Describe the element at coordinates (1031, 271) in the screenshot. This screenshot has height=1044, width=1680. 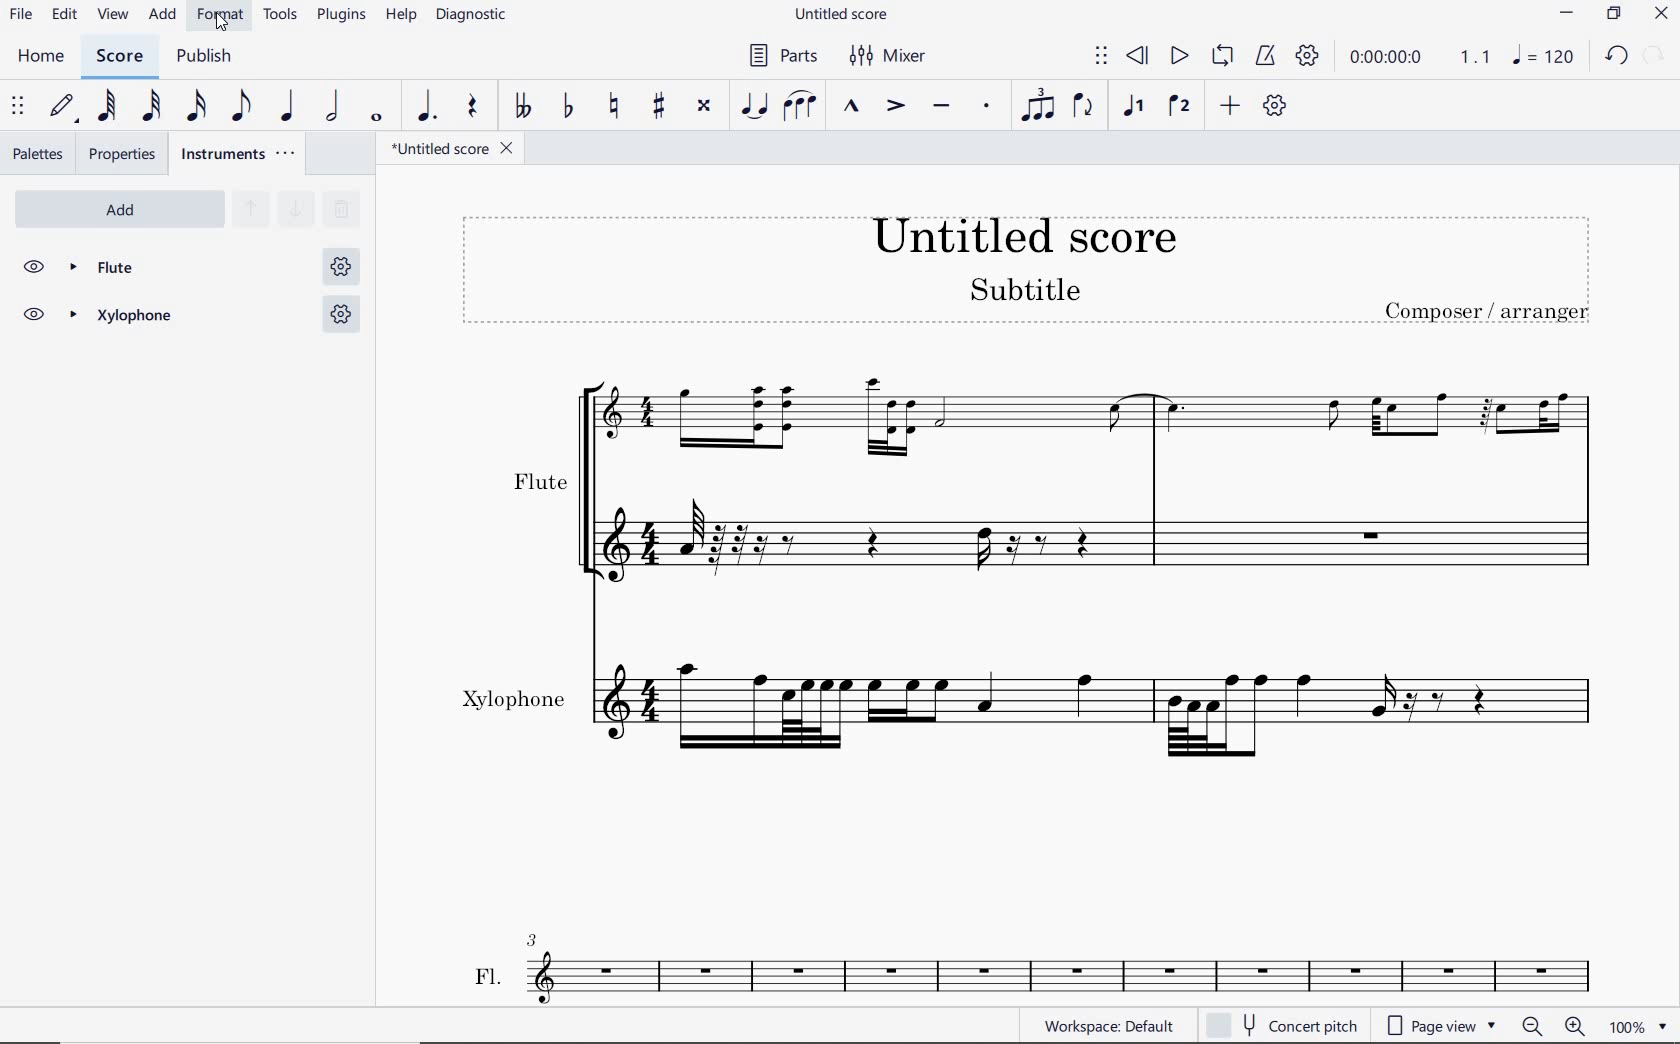
I see `TITLE` at that location.